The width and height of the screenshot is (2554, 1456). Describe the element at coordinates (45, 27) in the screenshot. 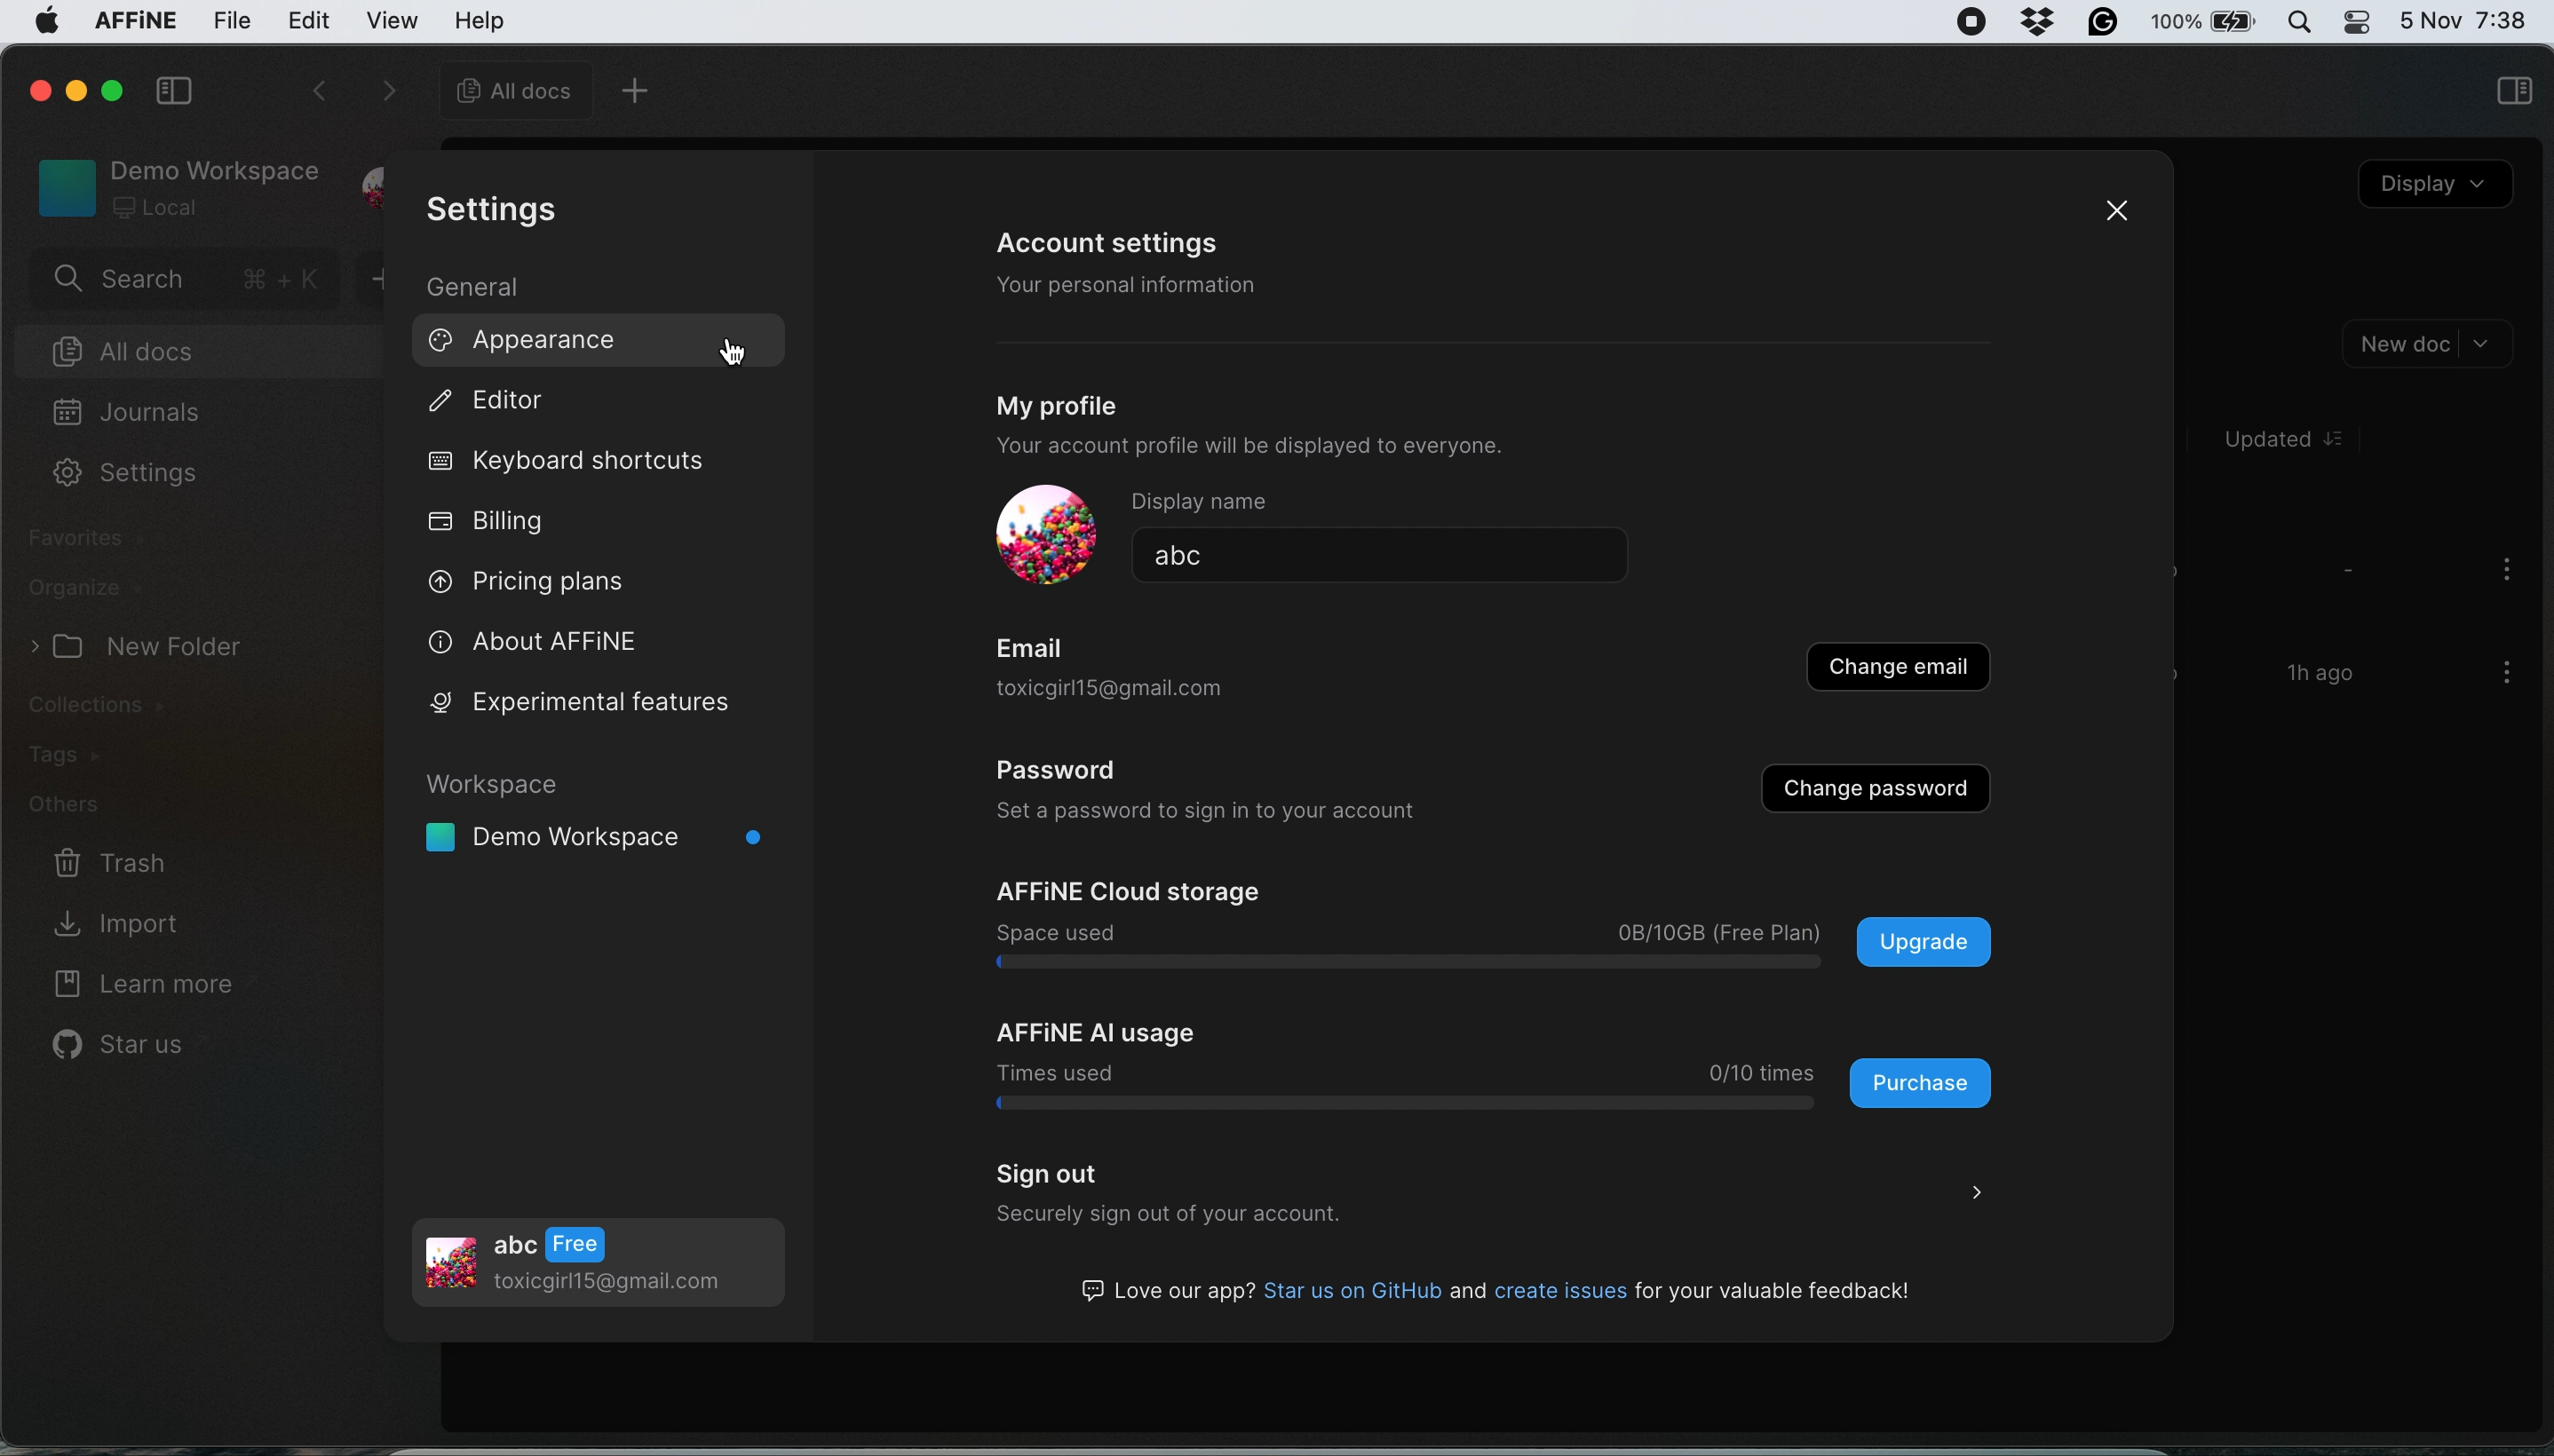

I see `system logo` at that location.